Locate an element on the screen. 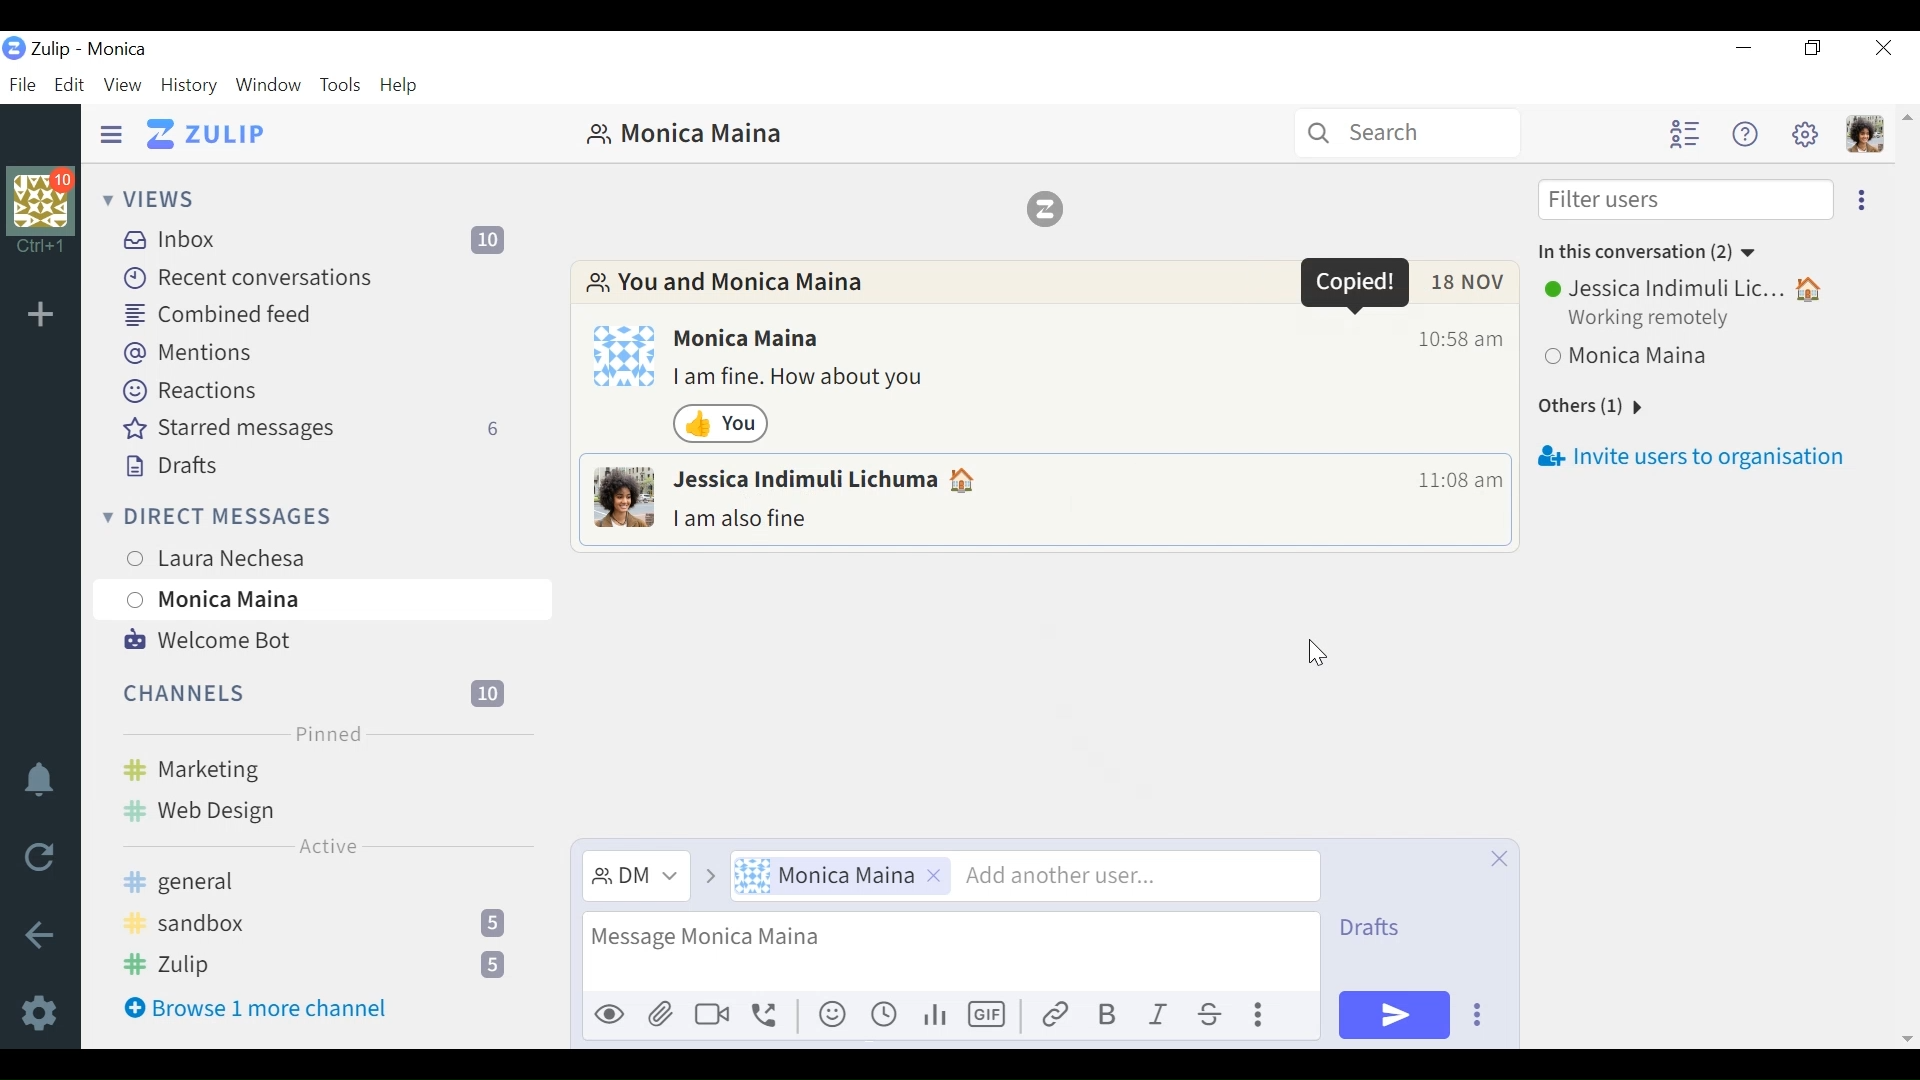 The height and width of the screenshot is (1080, 1920). call is located at coordinates (770, 1018).